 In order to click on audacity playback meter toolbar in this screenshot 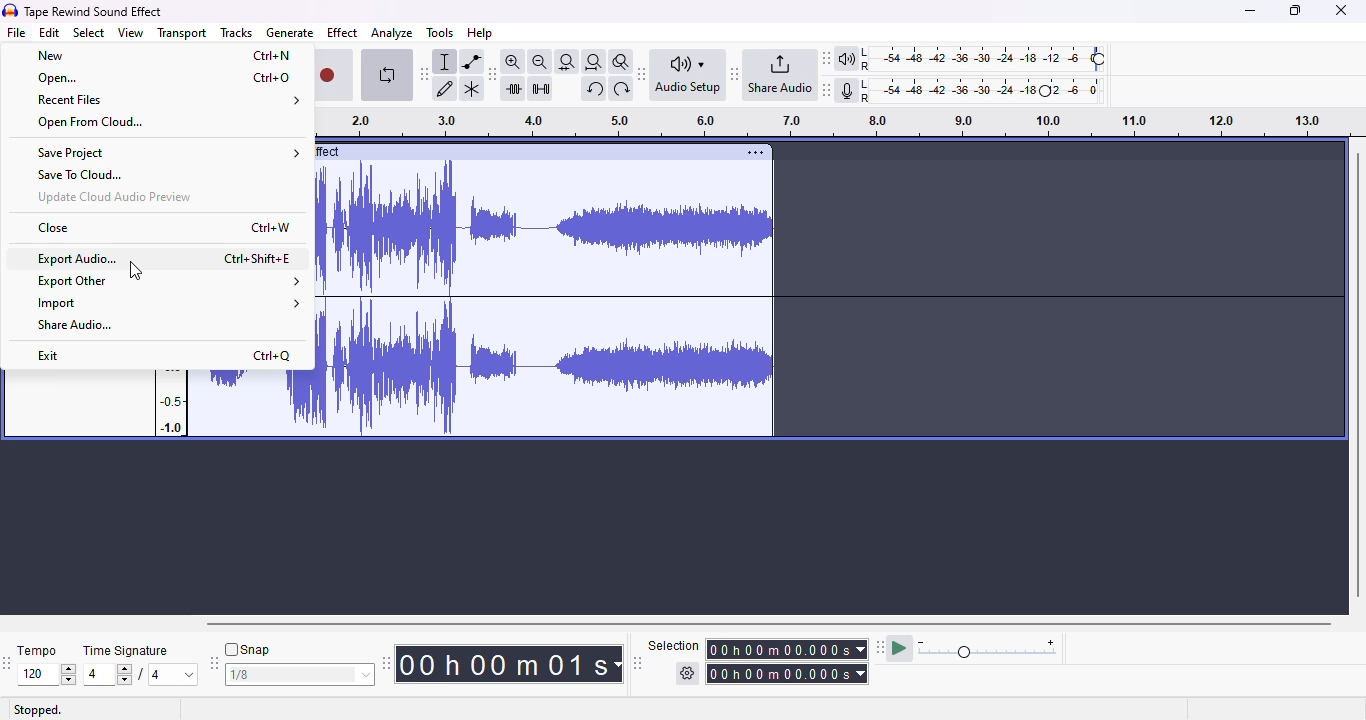, I will do `click(965, 57)`.